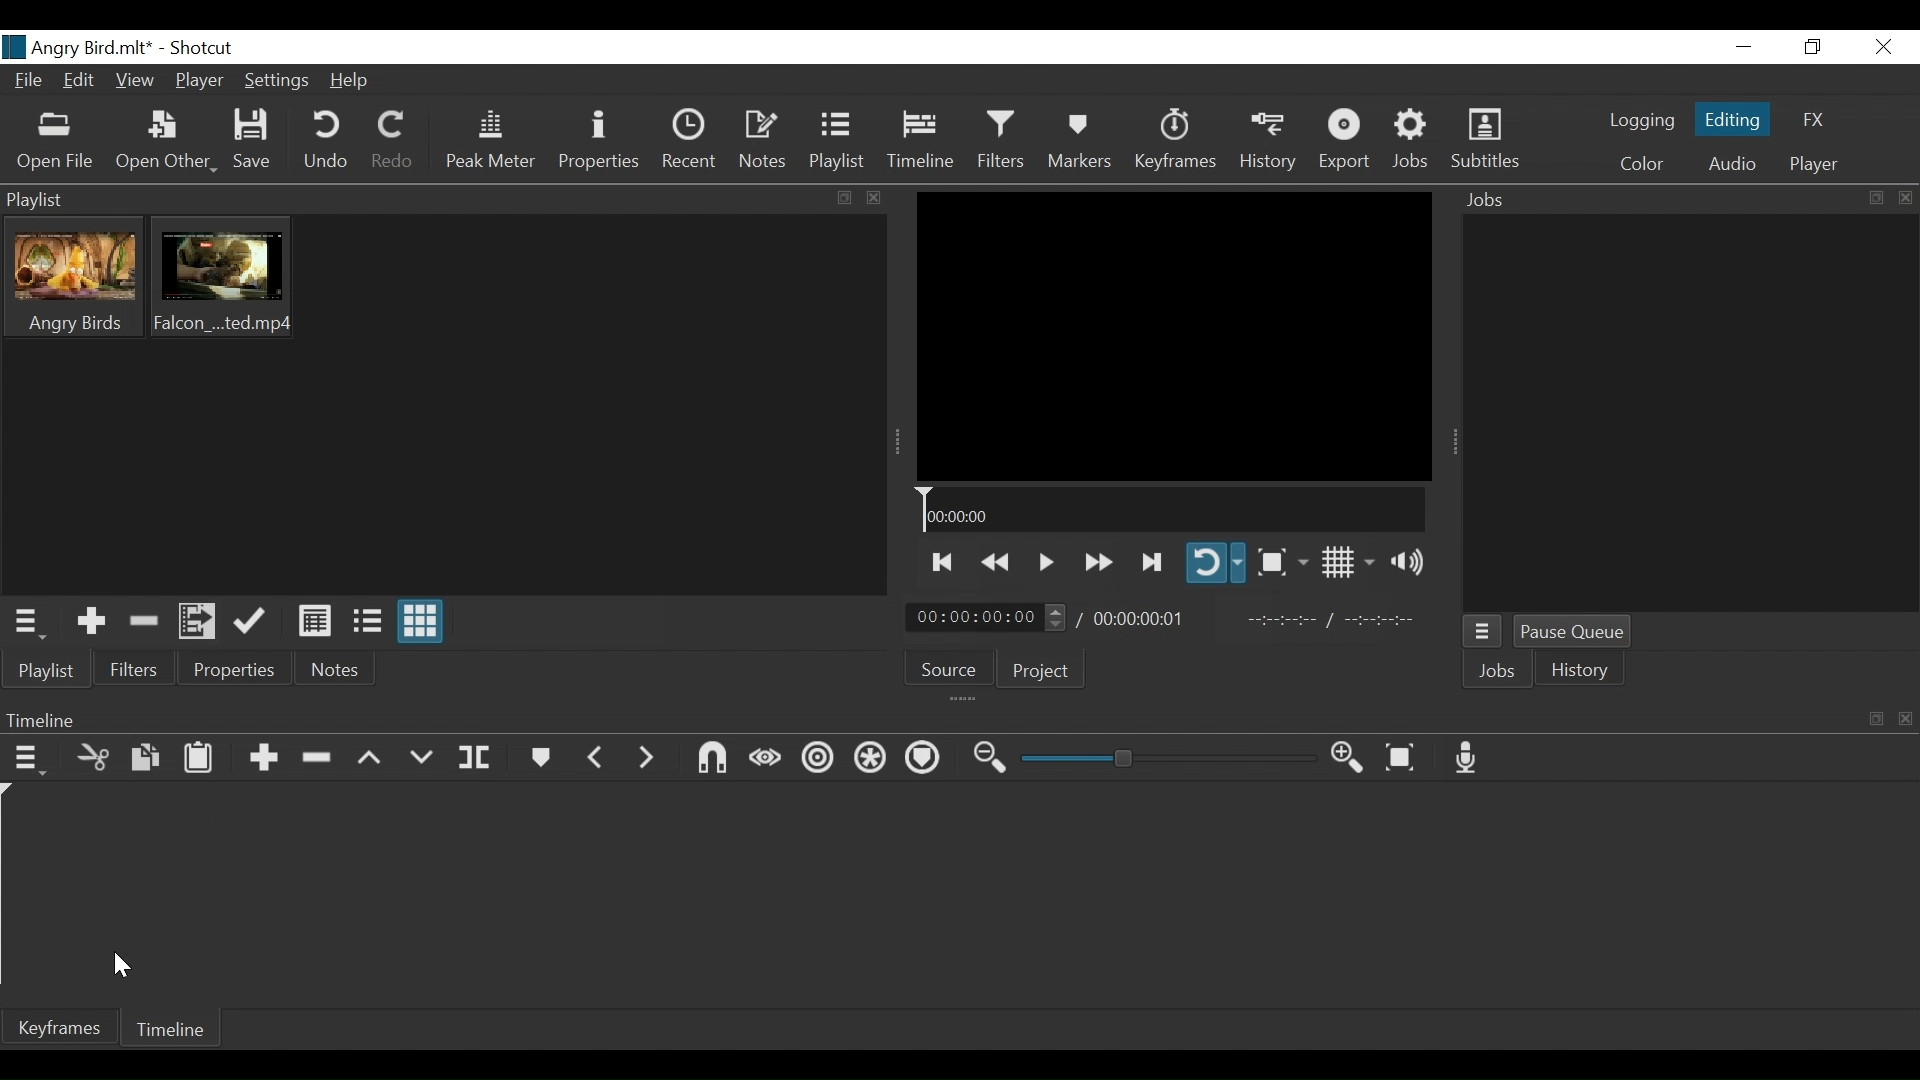 This screenshot has width=1920, height=1080. I want to click on , so click(922, 141).